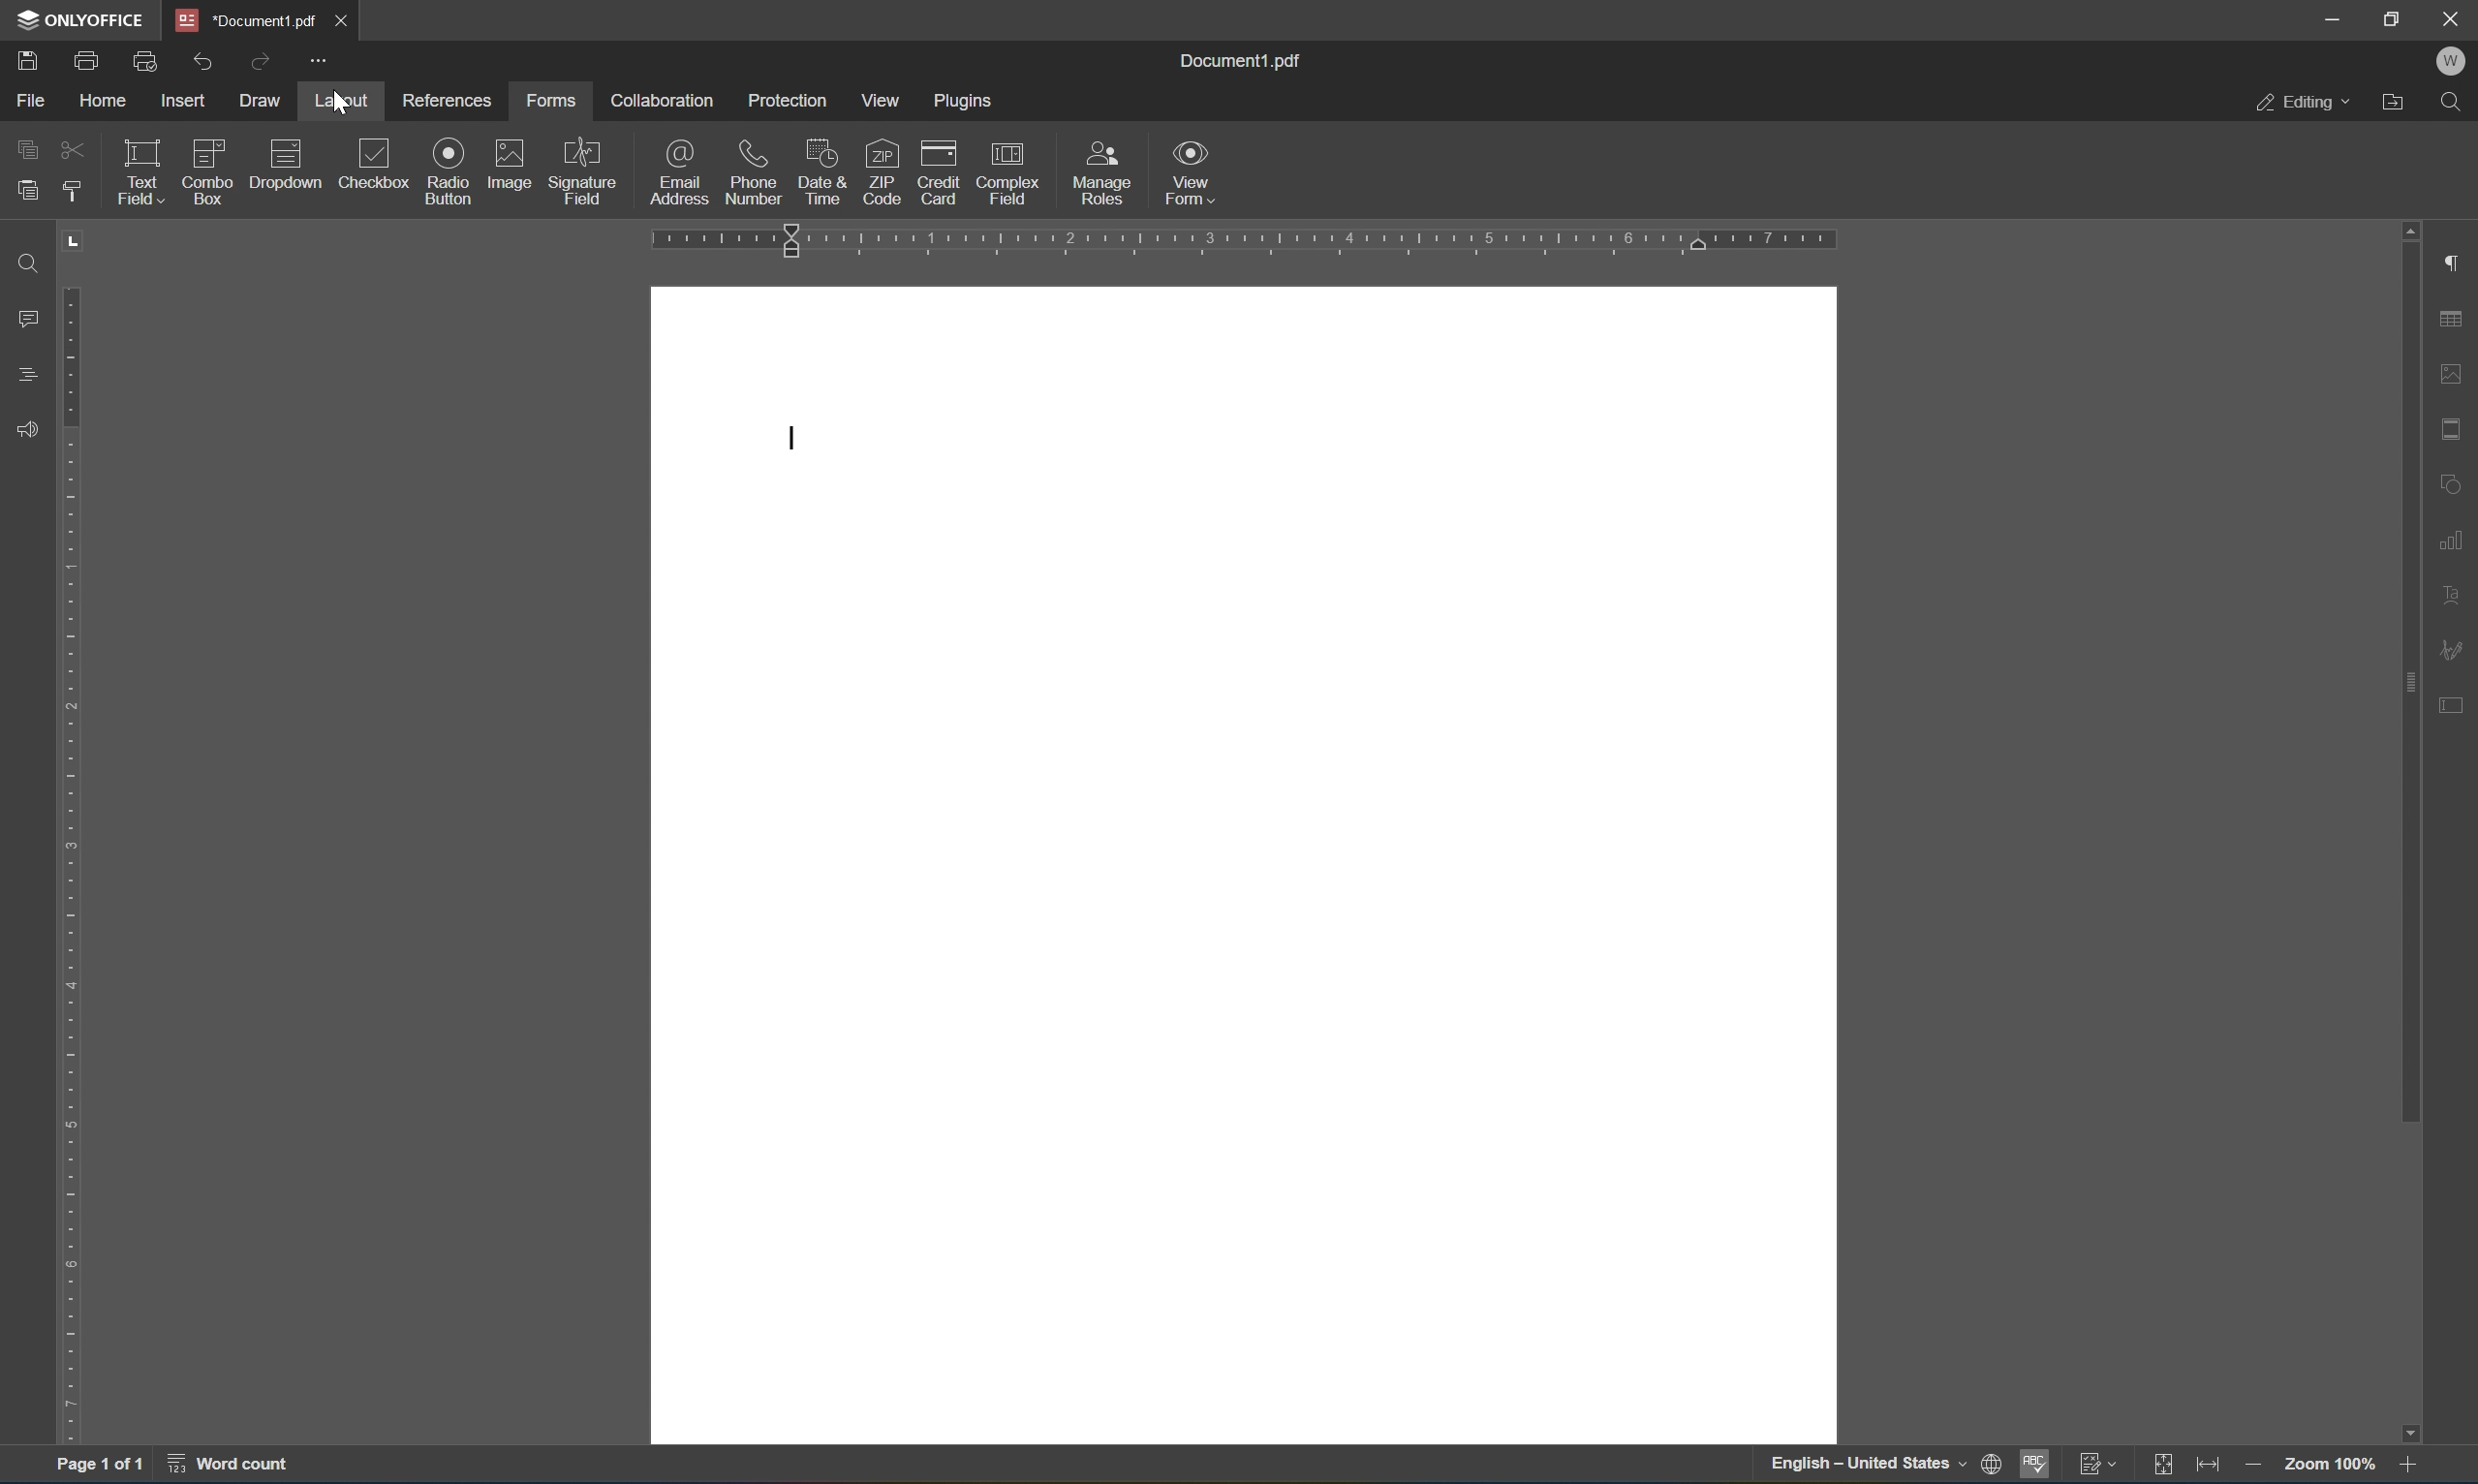  I want to click on editing, so click(2302, 104).